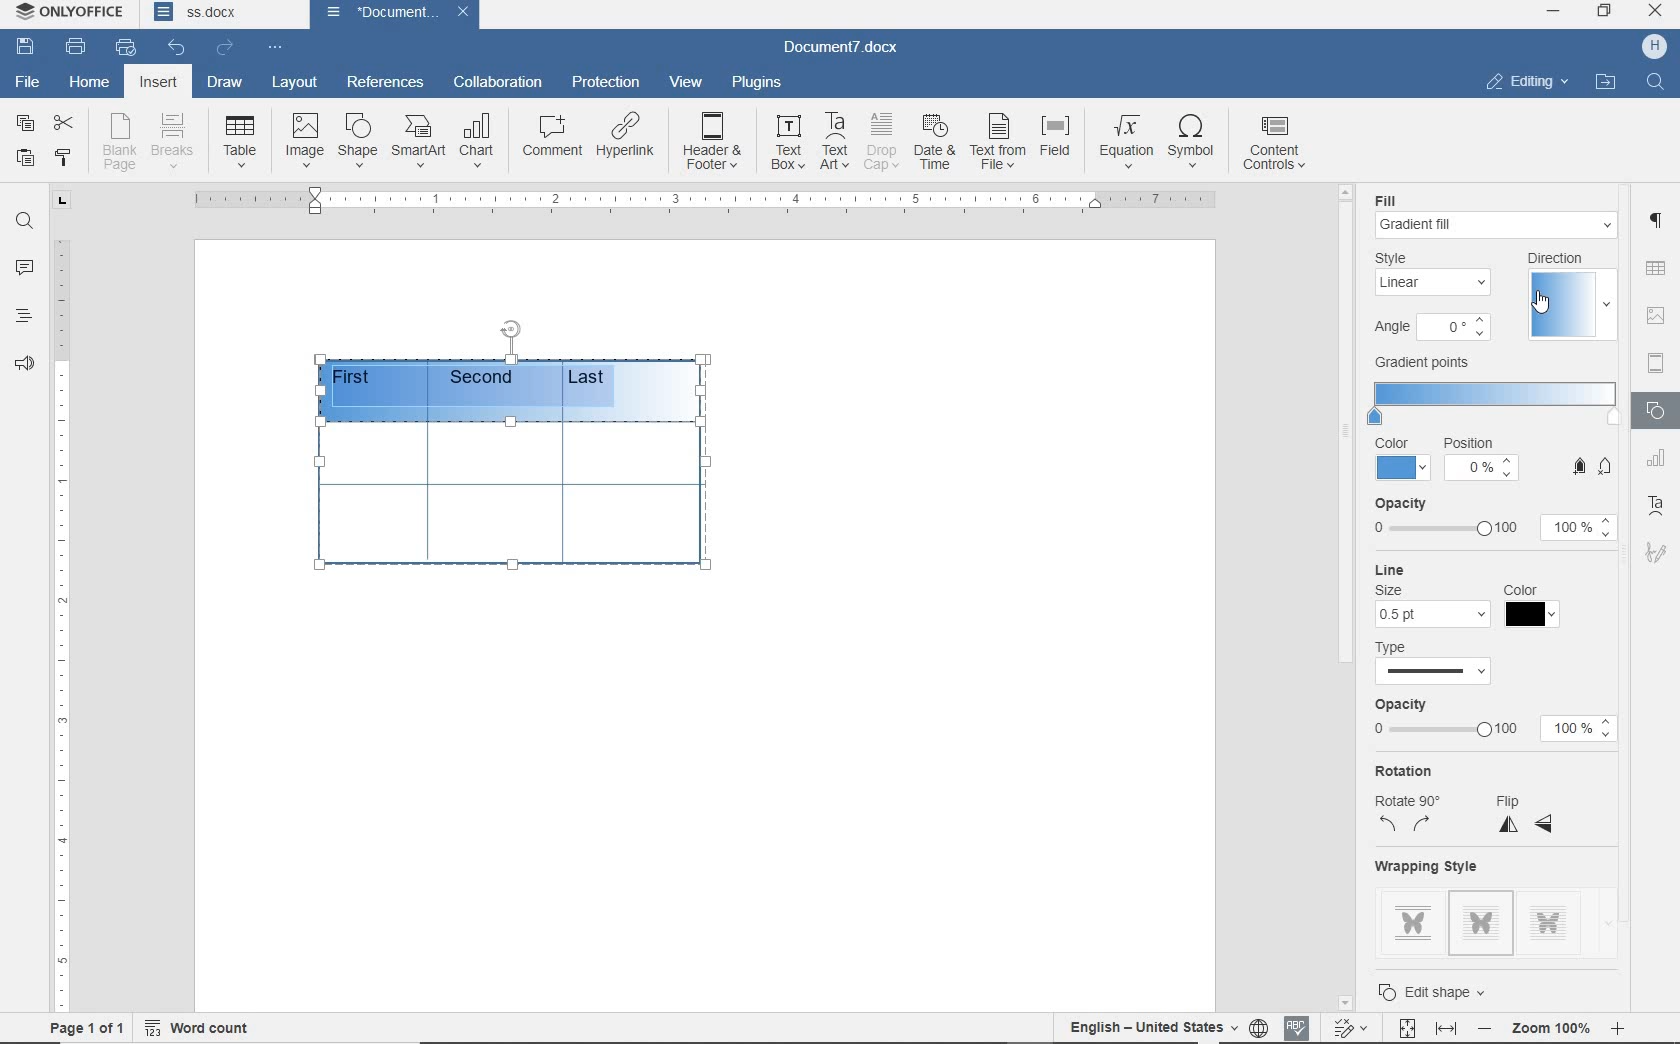 The width and height of the screenshot is (1680, 1044). What do you see at coordinates (1591, 465) in the screenshot?
I see `add/remove gradient point` at bounding box center [1591, 465].